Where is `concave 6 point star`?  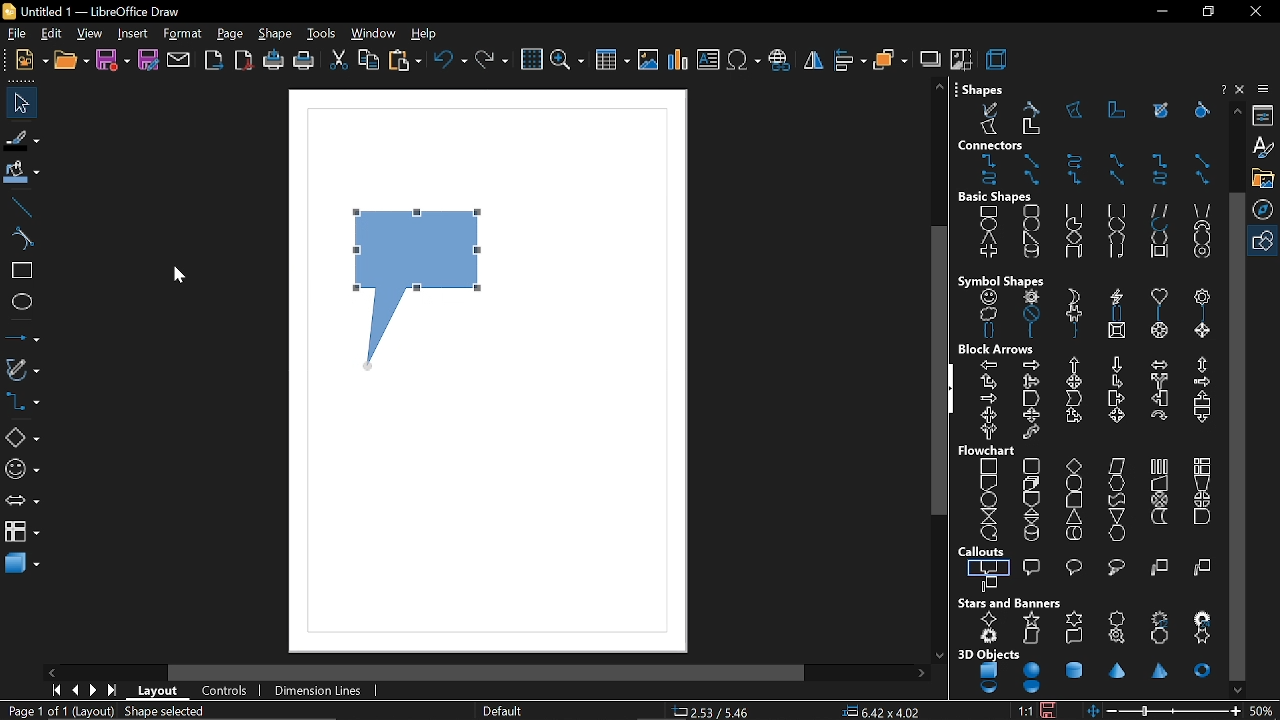
concave 6 point star is located at coordinates (1203, 637).